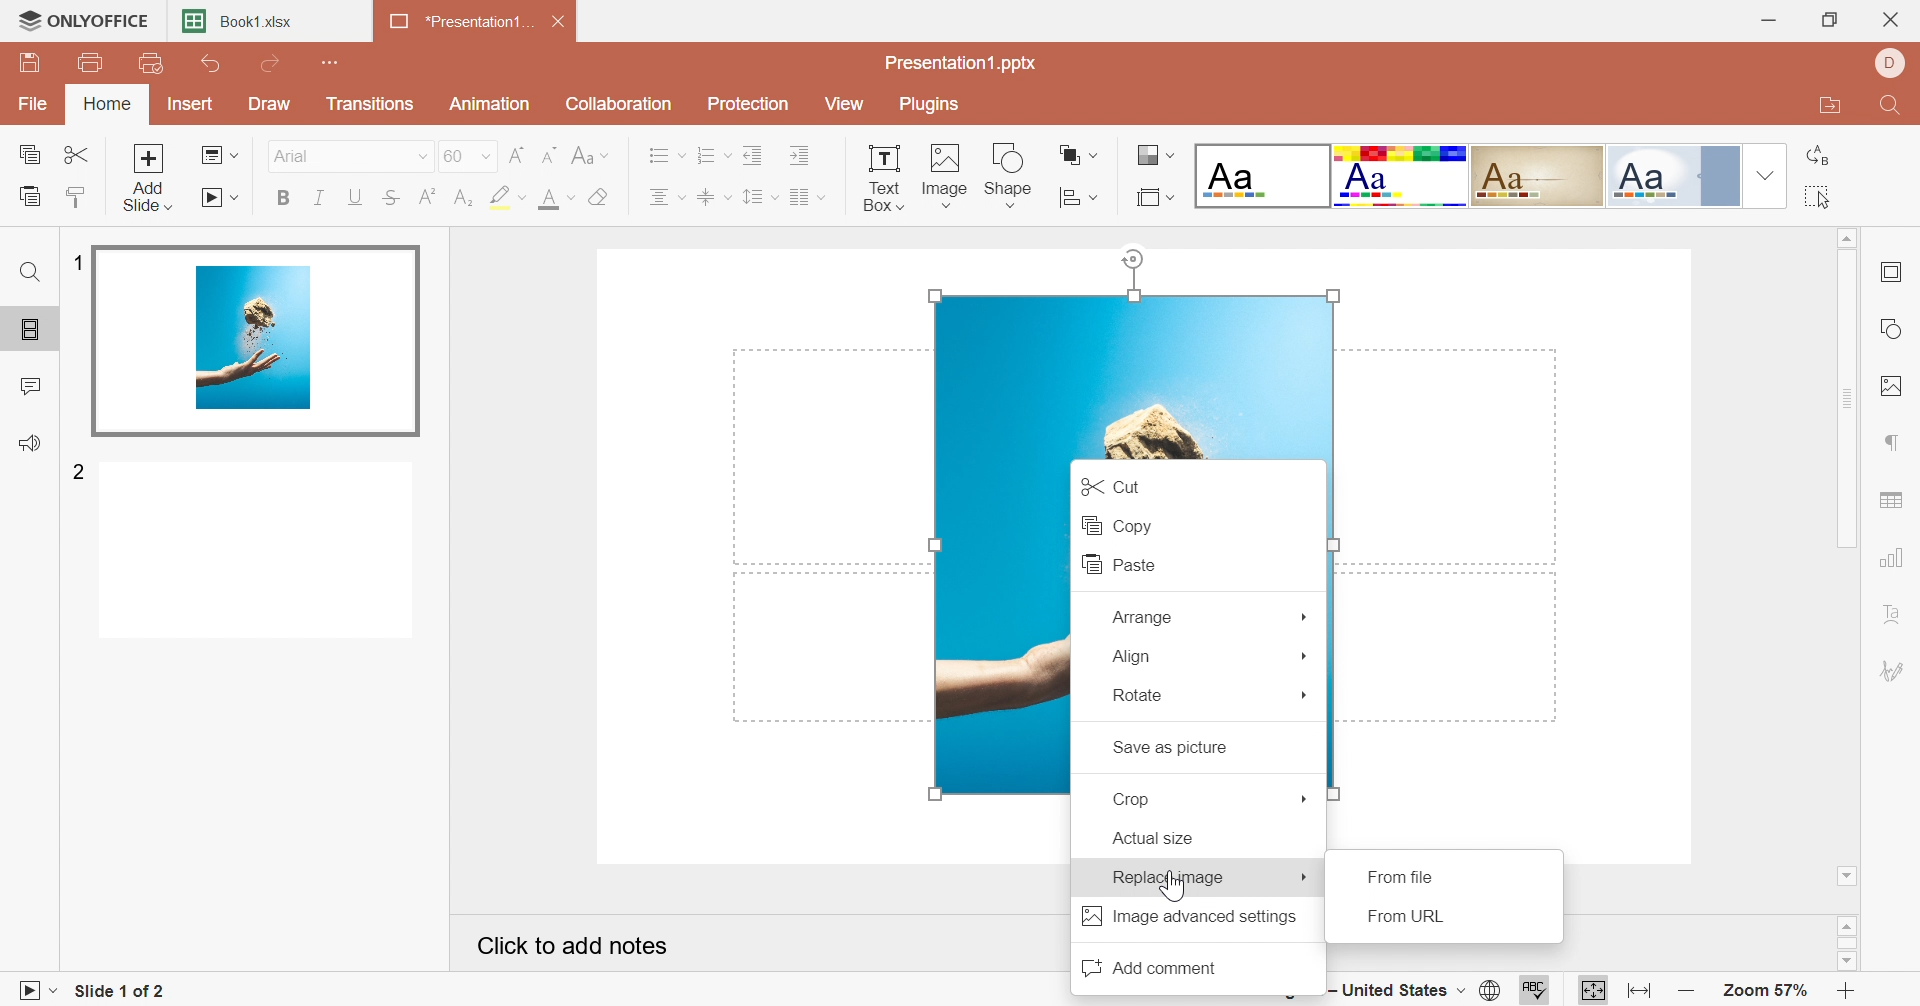  What do you see at coordinates (1833, 19) in the screenshot?
I see `Restore Down` at bounding box center [1833, 19].